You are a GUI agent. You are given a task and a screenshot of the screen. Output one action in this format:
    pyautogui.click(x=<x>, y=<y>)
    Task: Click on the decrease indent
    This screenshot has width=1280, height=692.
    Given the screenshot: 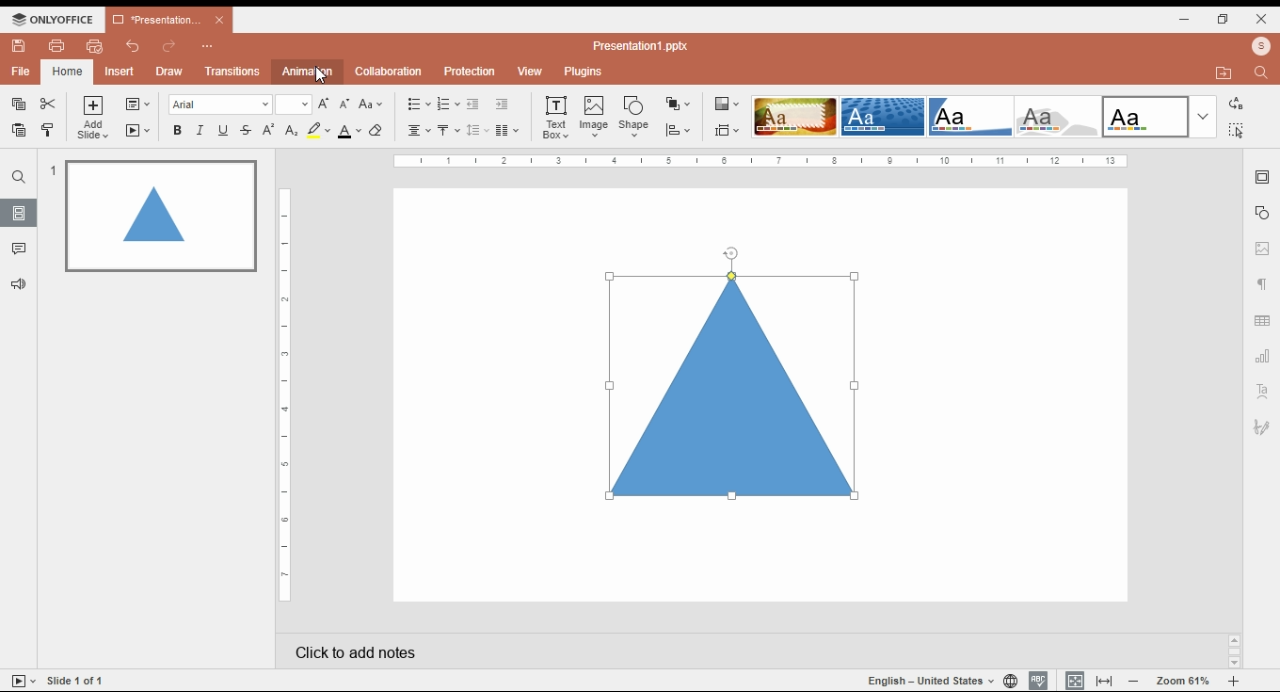 What is the action you would take?
    pyautogui.click(x=472, y=105)
    